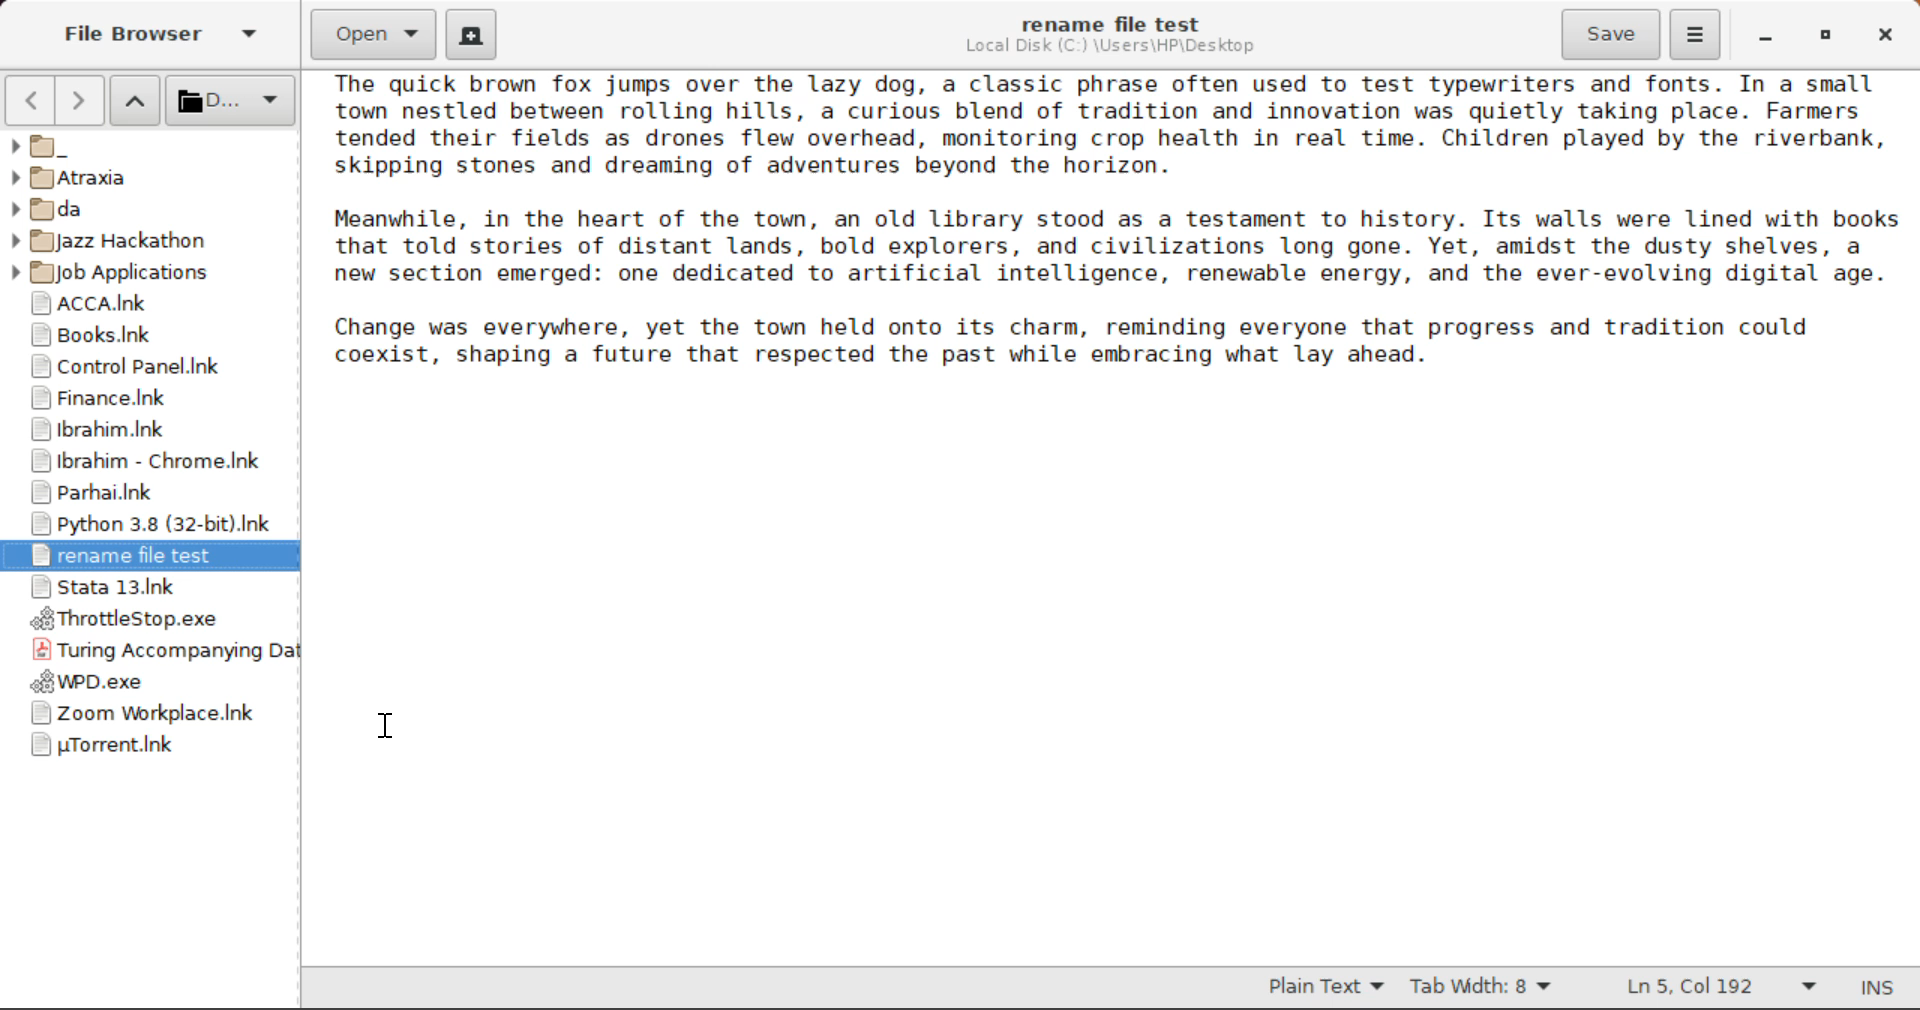 This screenshot has width=1920, height=1010. What do you see at coordinates (1885, 989) in the screenshot?
I see `Input Mode` at bounding box center [1885, 989].